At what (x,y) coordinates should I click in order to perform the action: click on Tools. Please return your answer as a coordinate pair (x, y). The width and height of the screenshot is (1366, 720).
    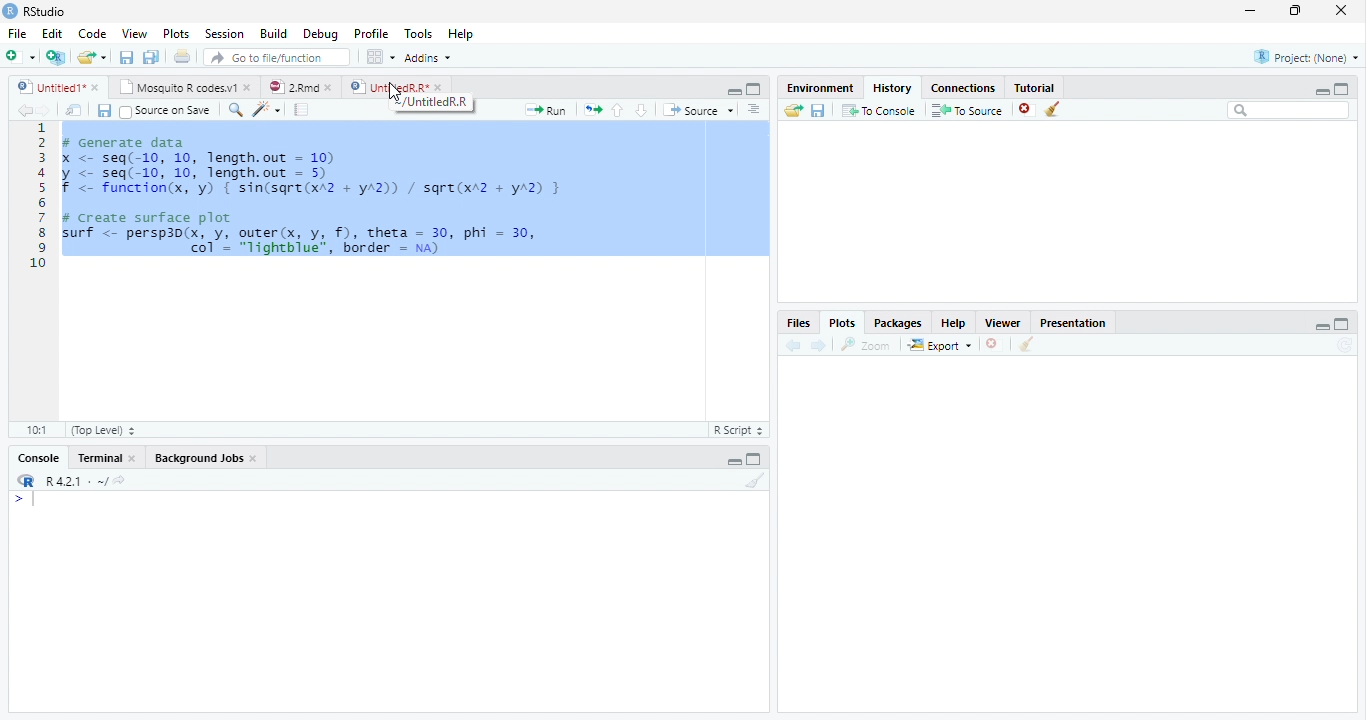
    Looking at the image, I should click on (416, 32).